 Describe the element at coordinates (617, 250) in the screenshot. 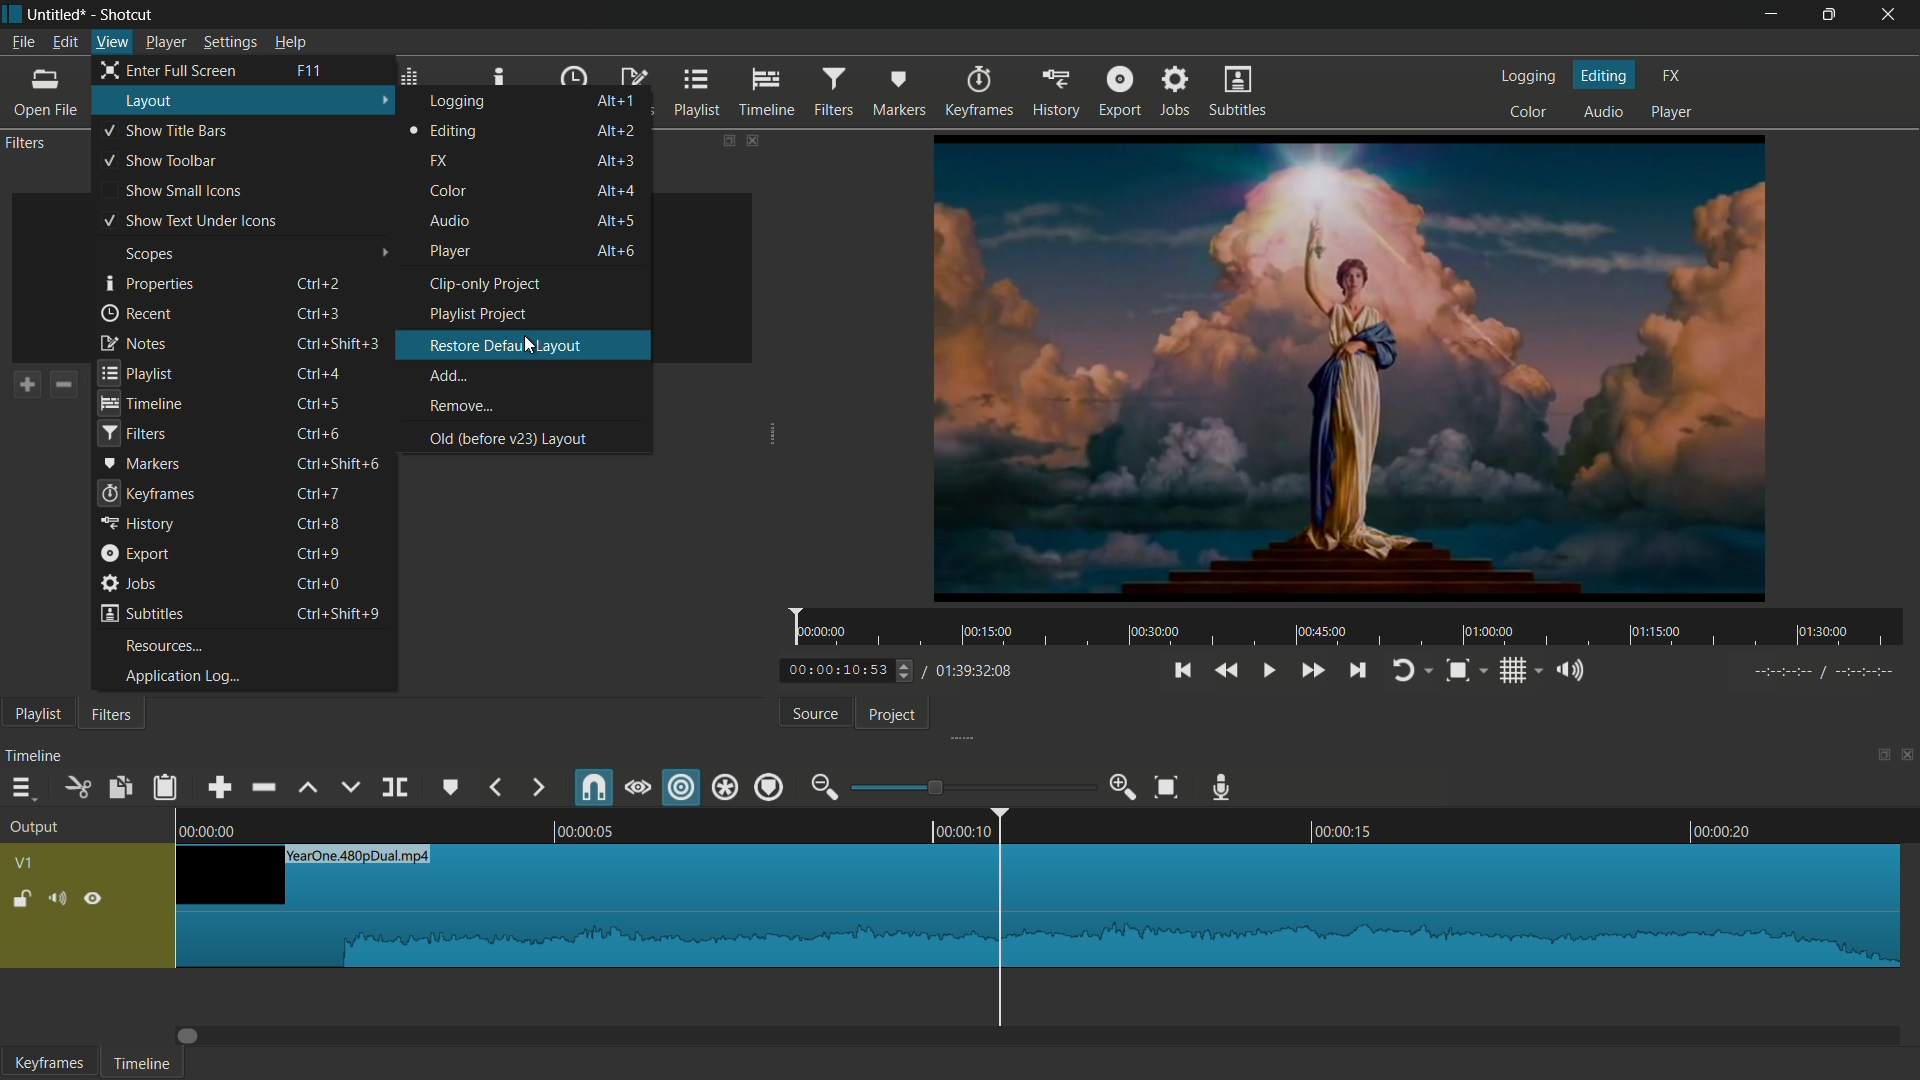

I see `keyboard shortcut` at that location.